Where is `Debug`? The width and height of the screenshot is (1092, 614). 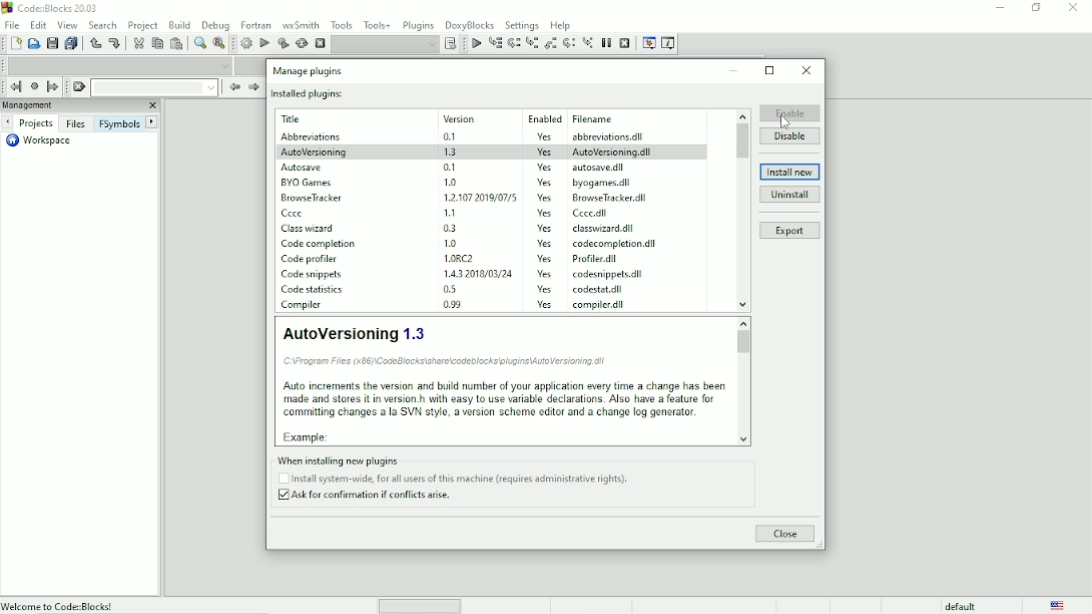 Debug is located at coordinates (215, 26).